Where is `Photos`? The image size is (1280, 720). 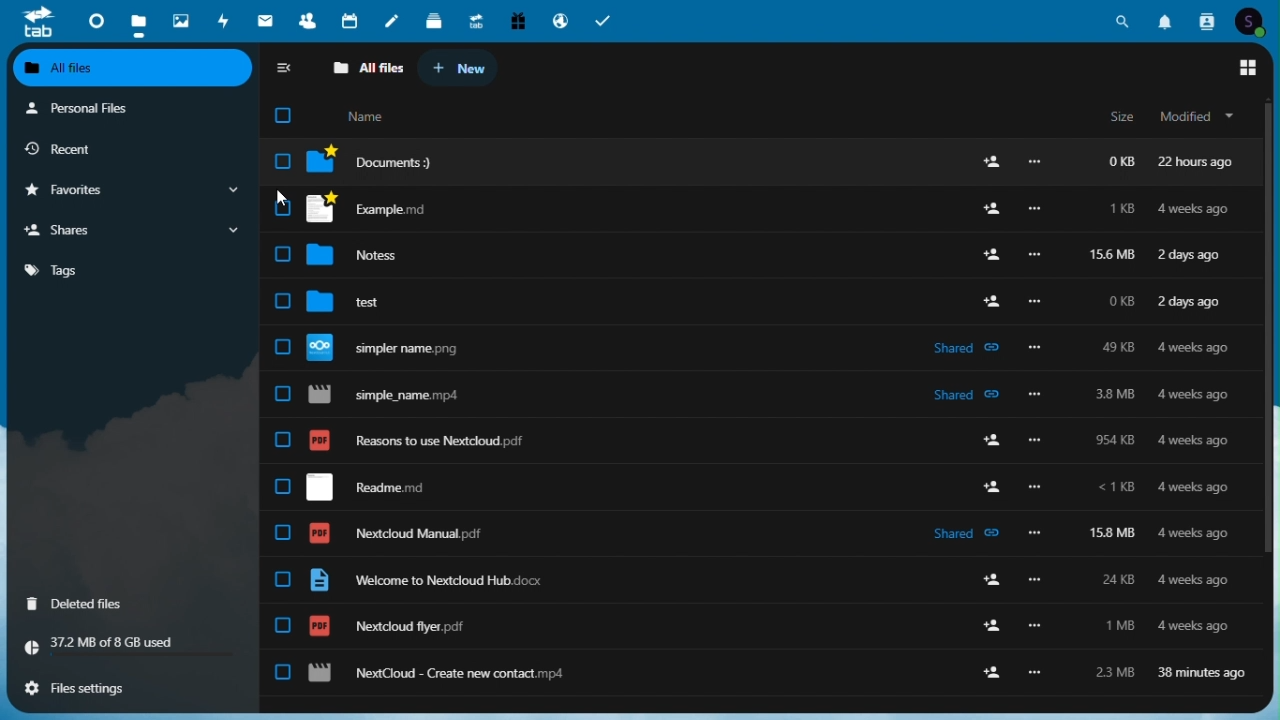
Photos is located at coordinates (181, 22).